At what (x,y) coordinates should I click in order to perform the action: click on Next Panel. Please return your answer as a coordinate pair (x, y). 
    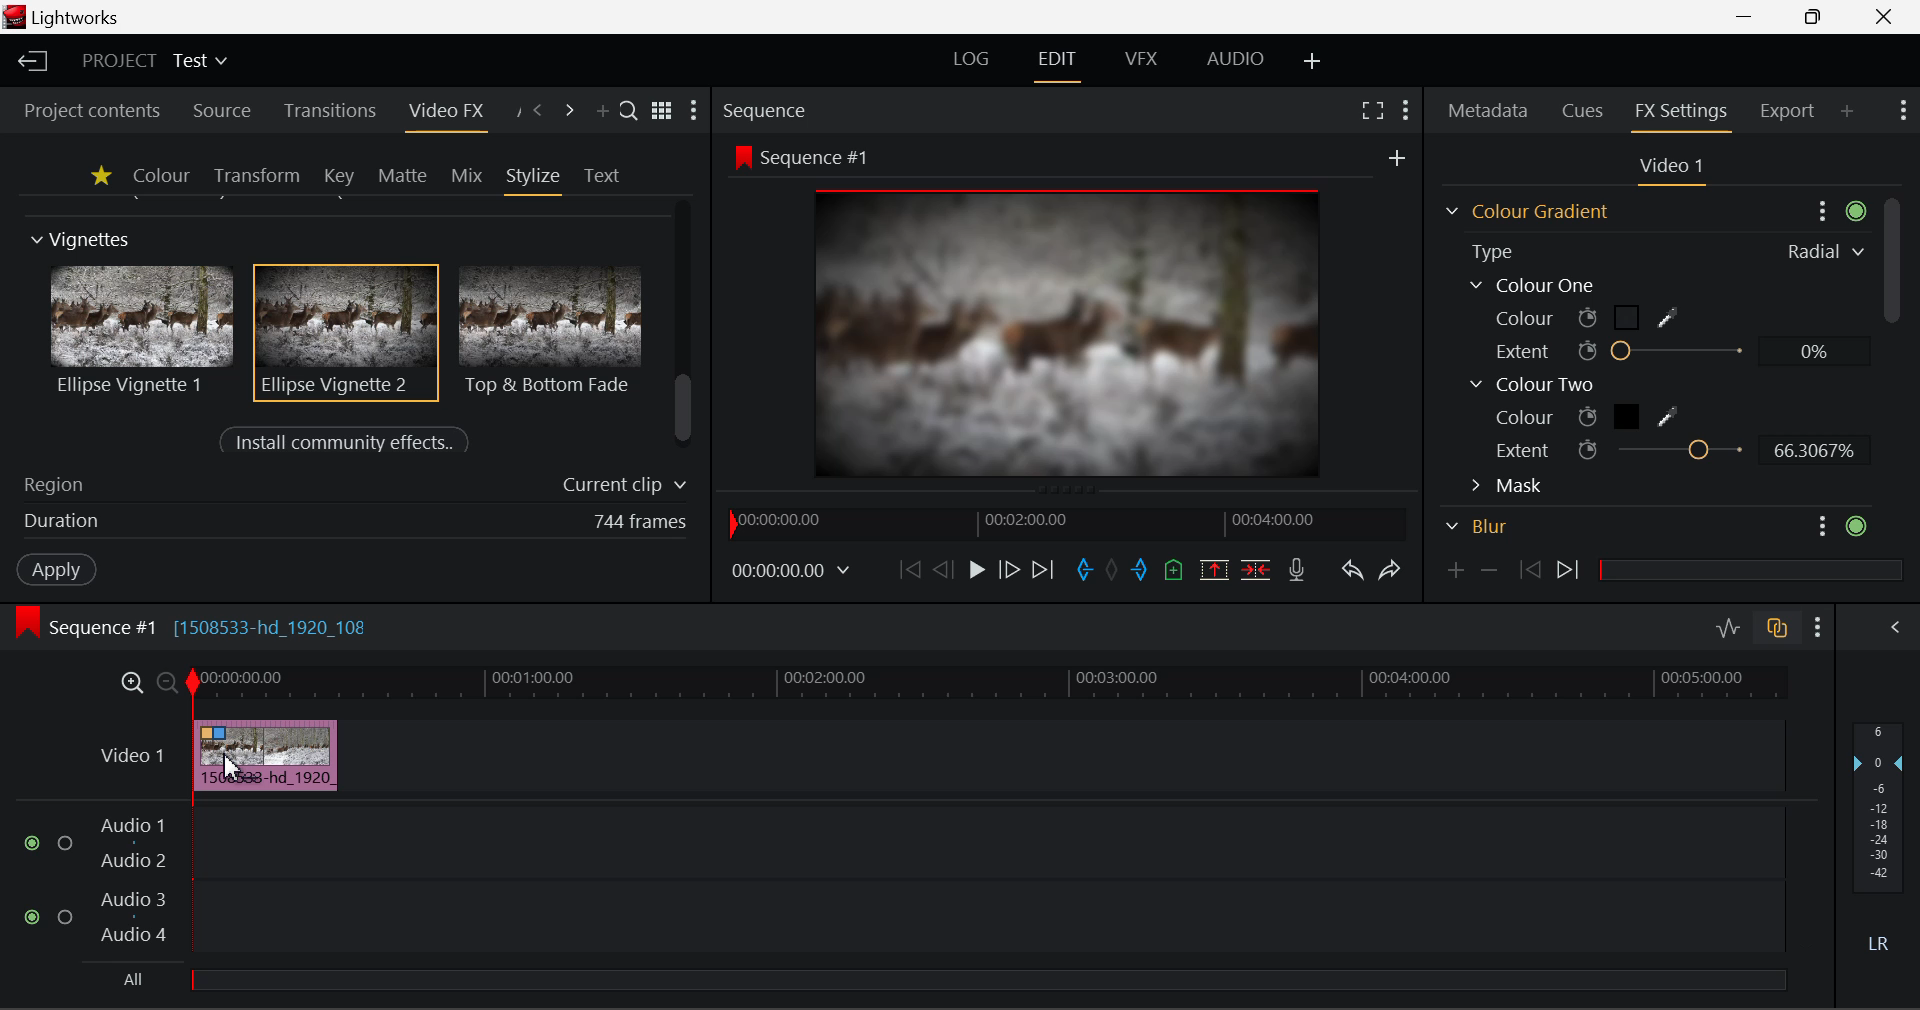
    Looking at the image, I should click on (570, 111).